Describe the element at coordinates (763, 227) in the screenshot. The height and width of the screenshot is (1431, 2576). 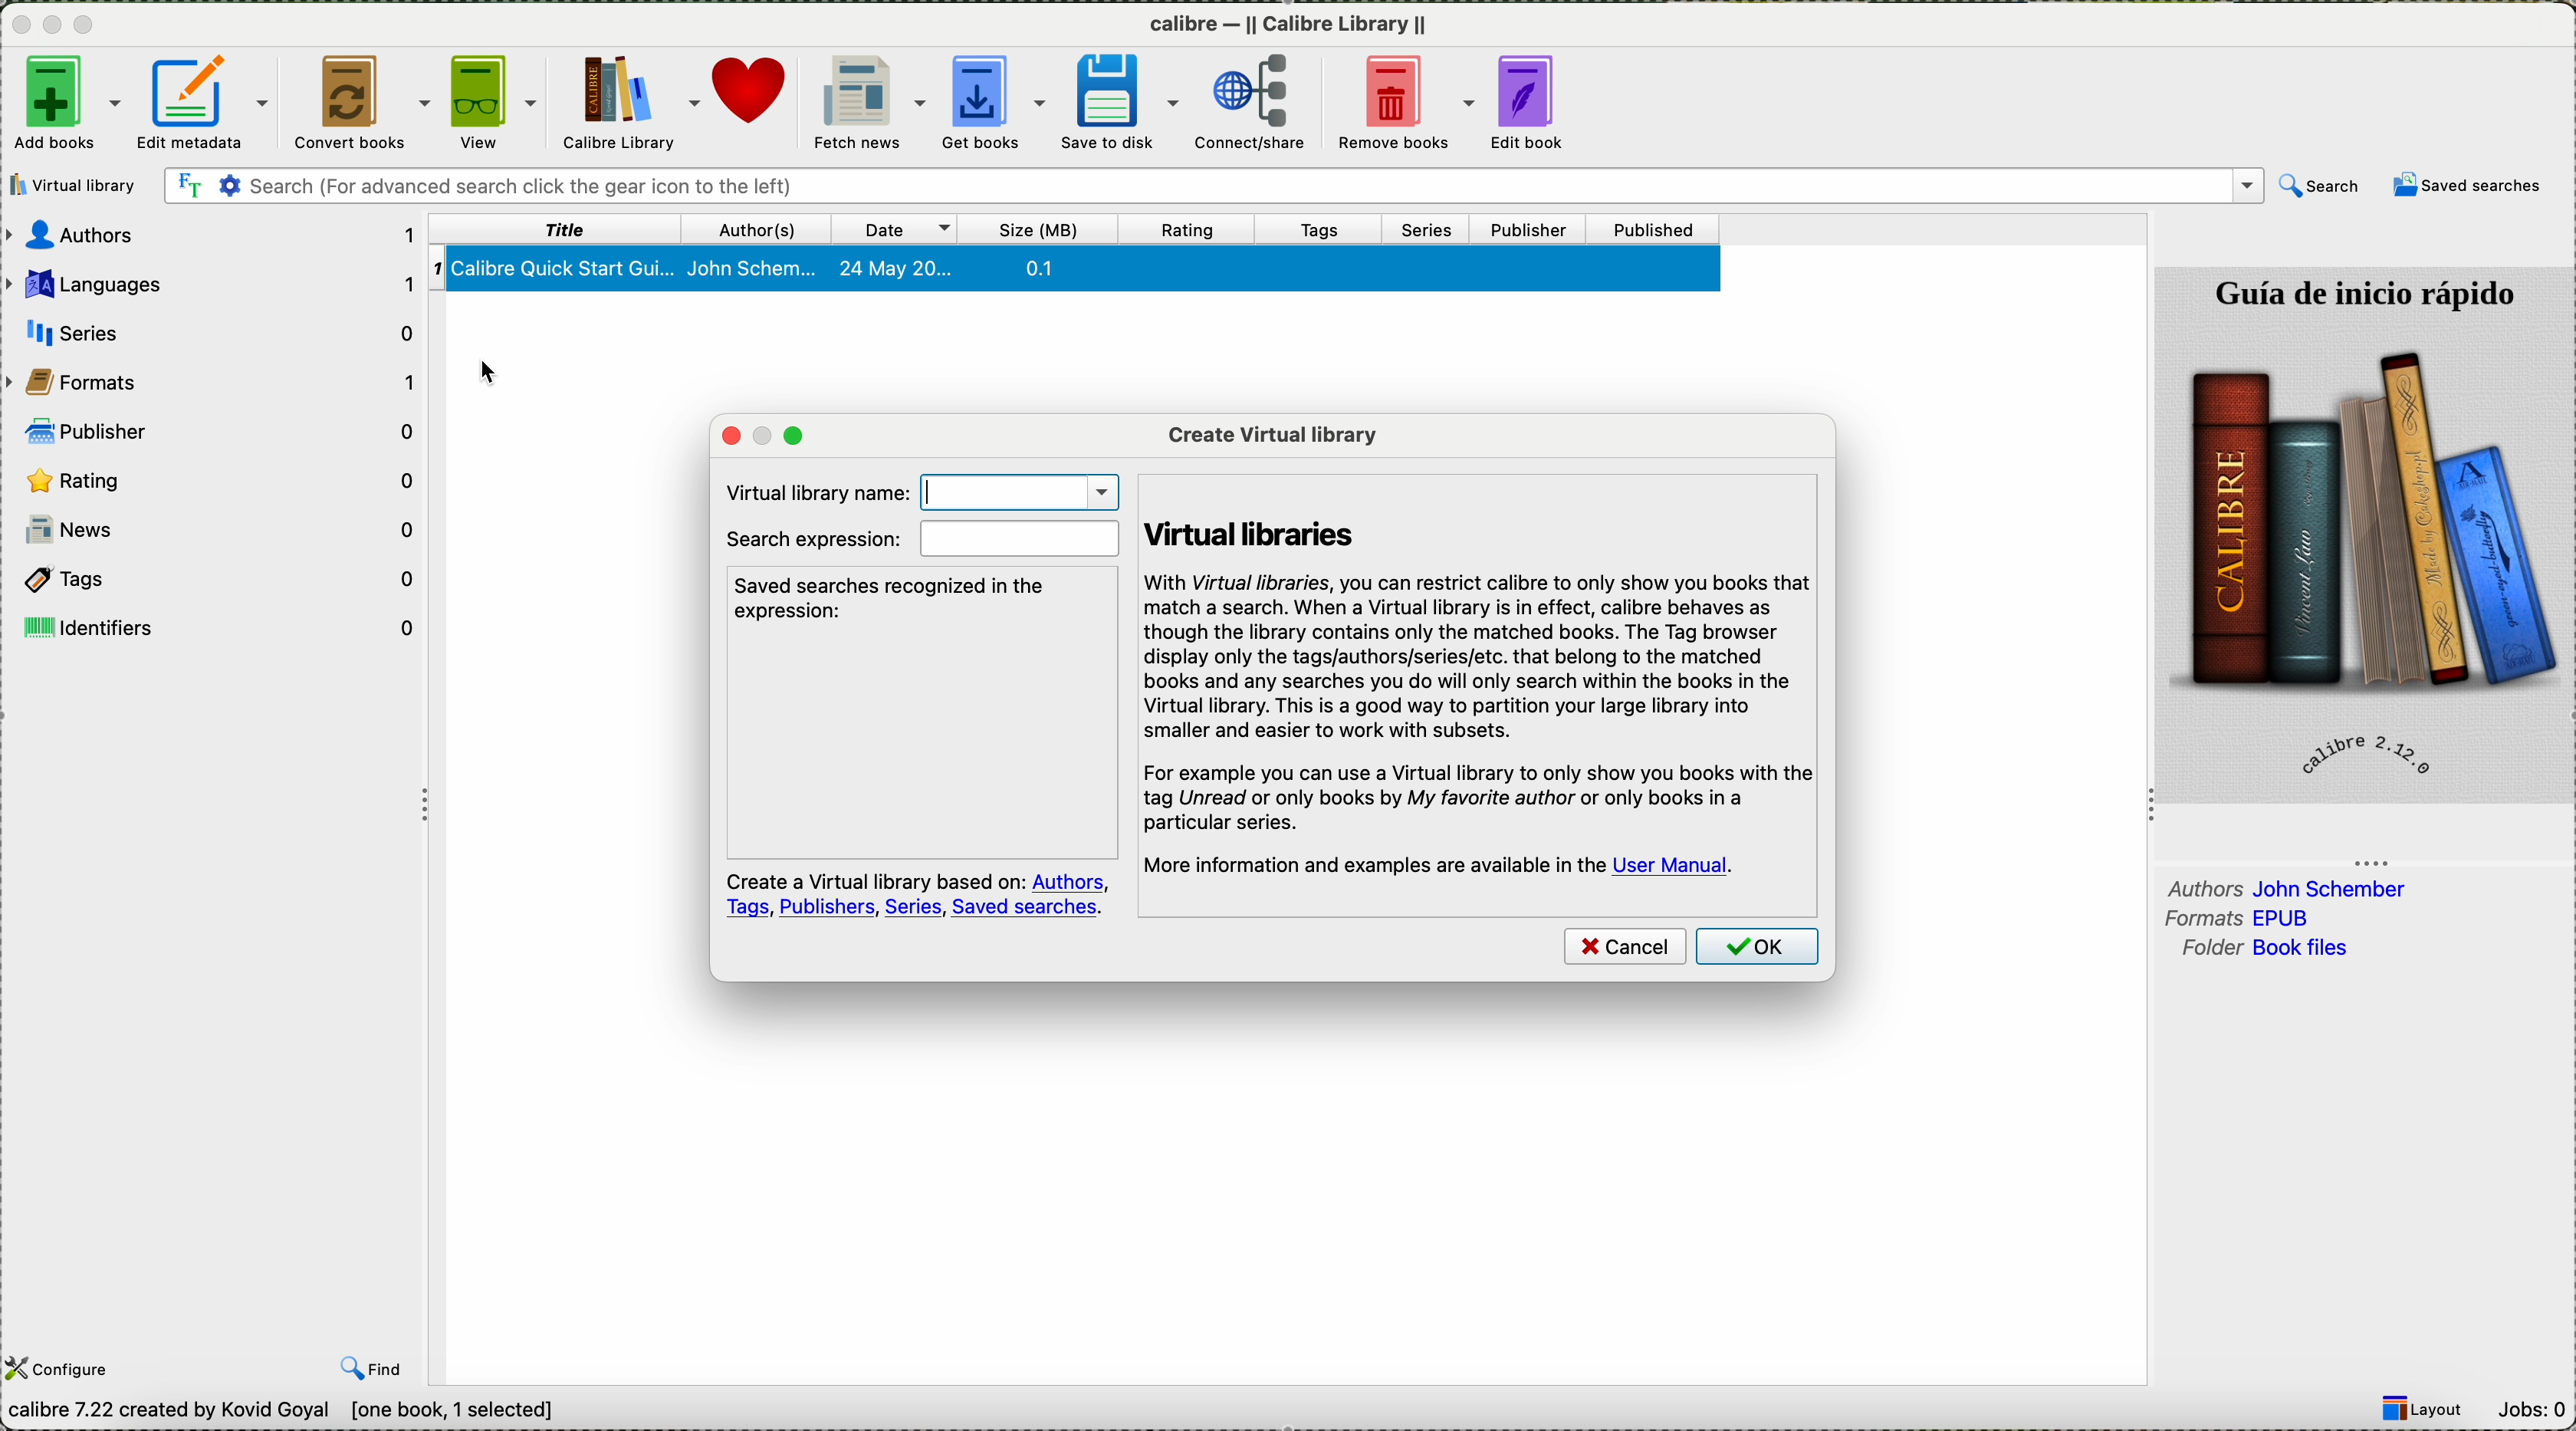
I see `authors` at that location.